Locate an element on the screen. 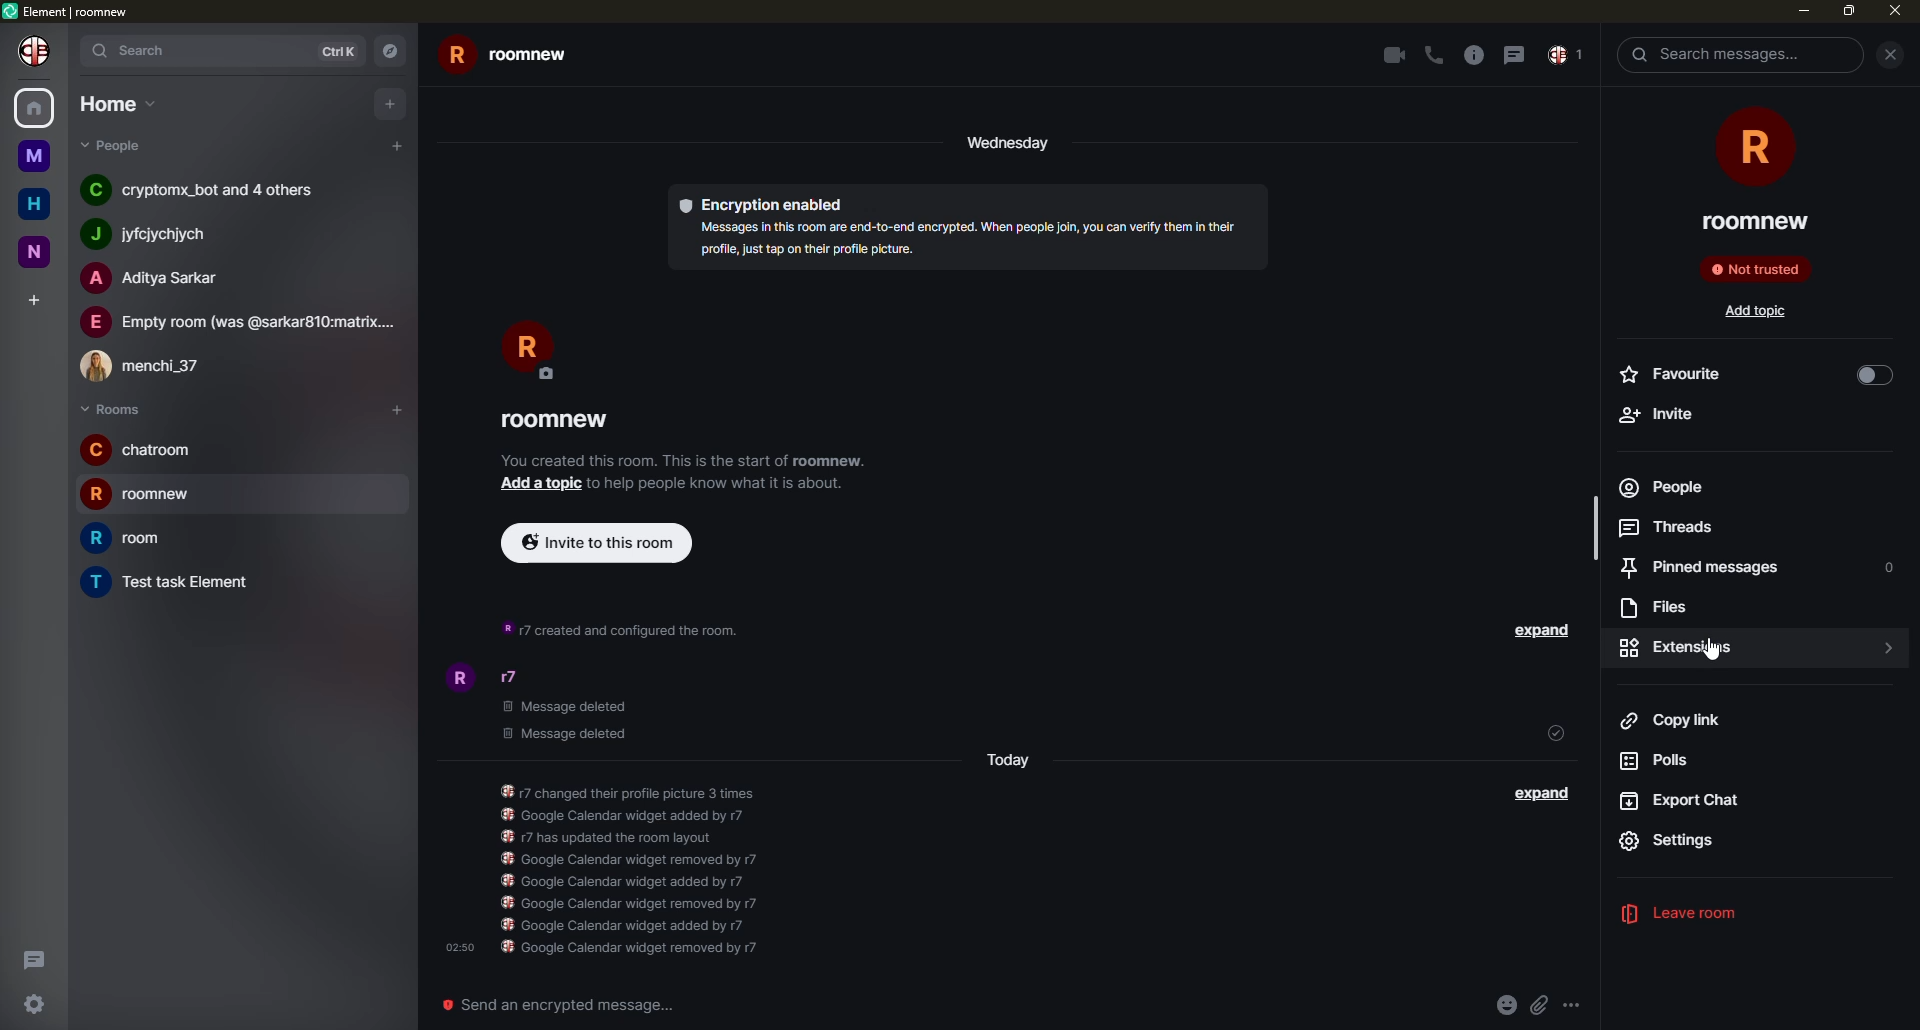  profile is located at coordinates (529, 348).